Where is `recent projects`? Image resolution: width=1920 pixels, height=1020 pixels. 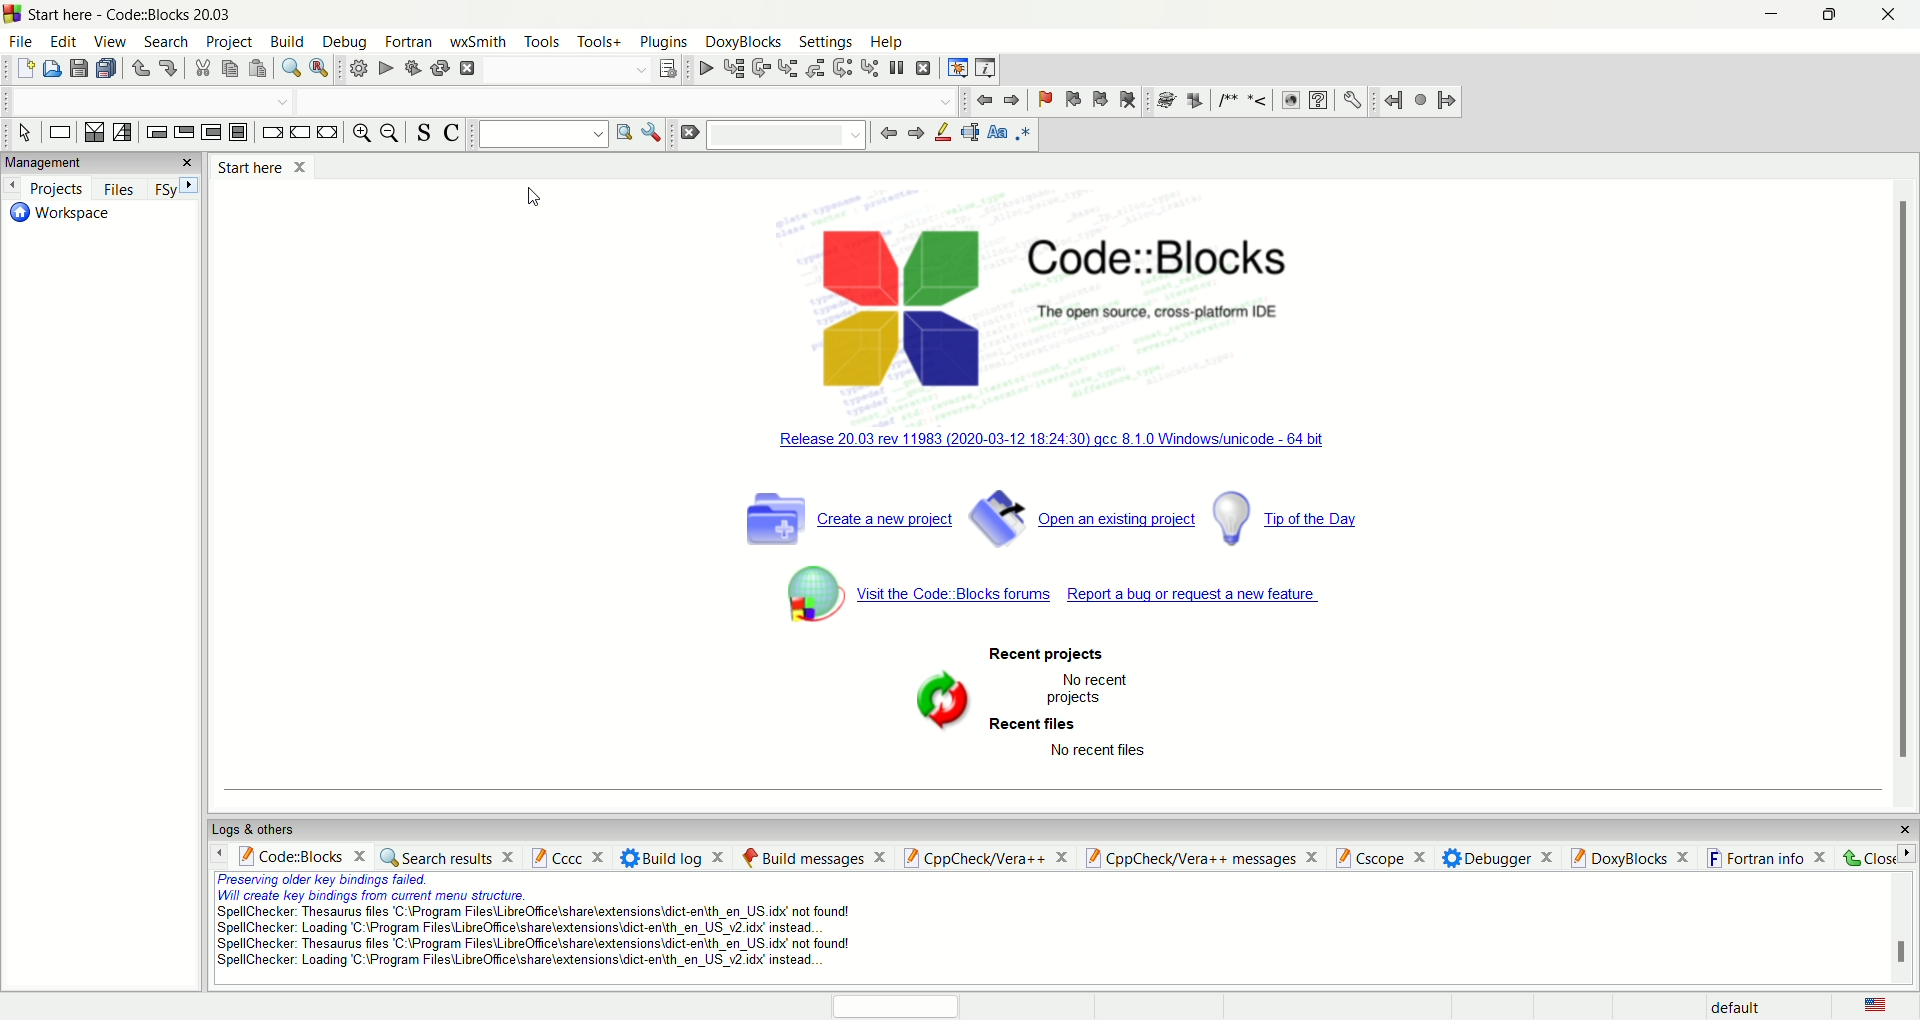
recent projects is located at coordinates (1051, 654).